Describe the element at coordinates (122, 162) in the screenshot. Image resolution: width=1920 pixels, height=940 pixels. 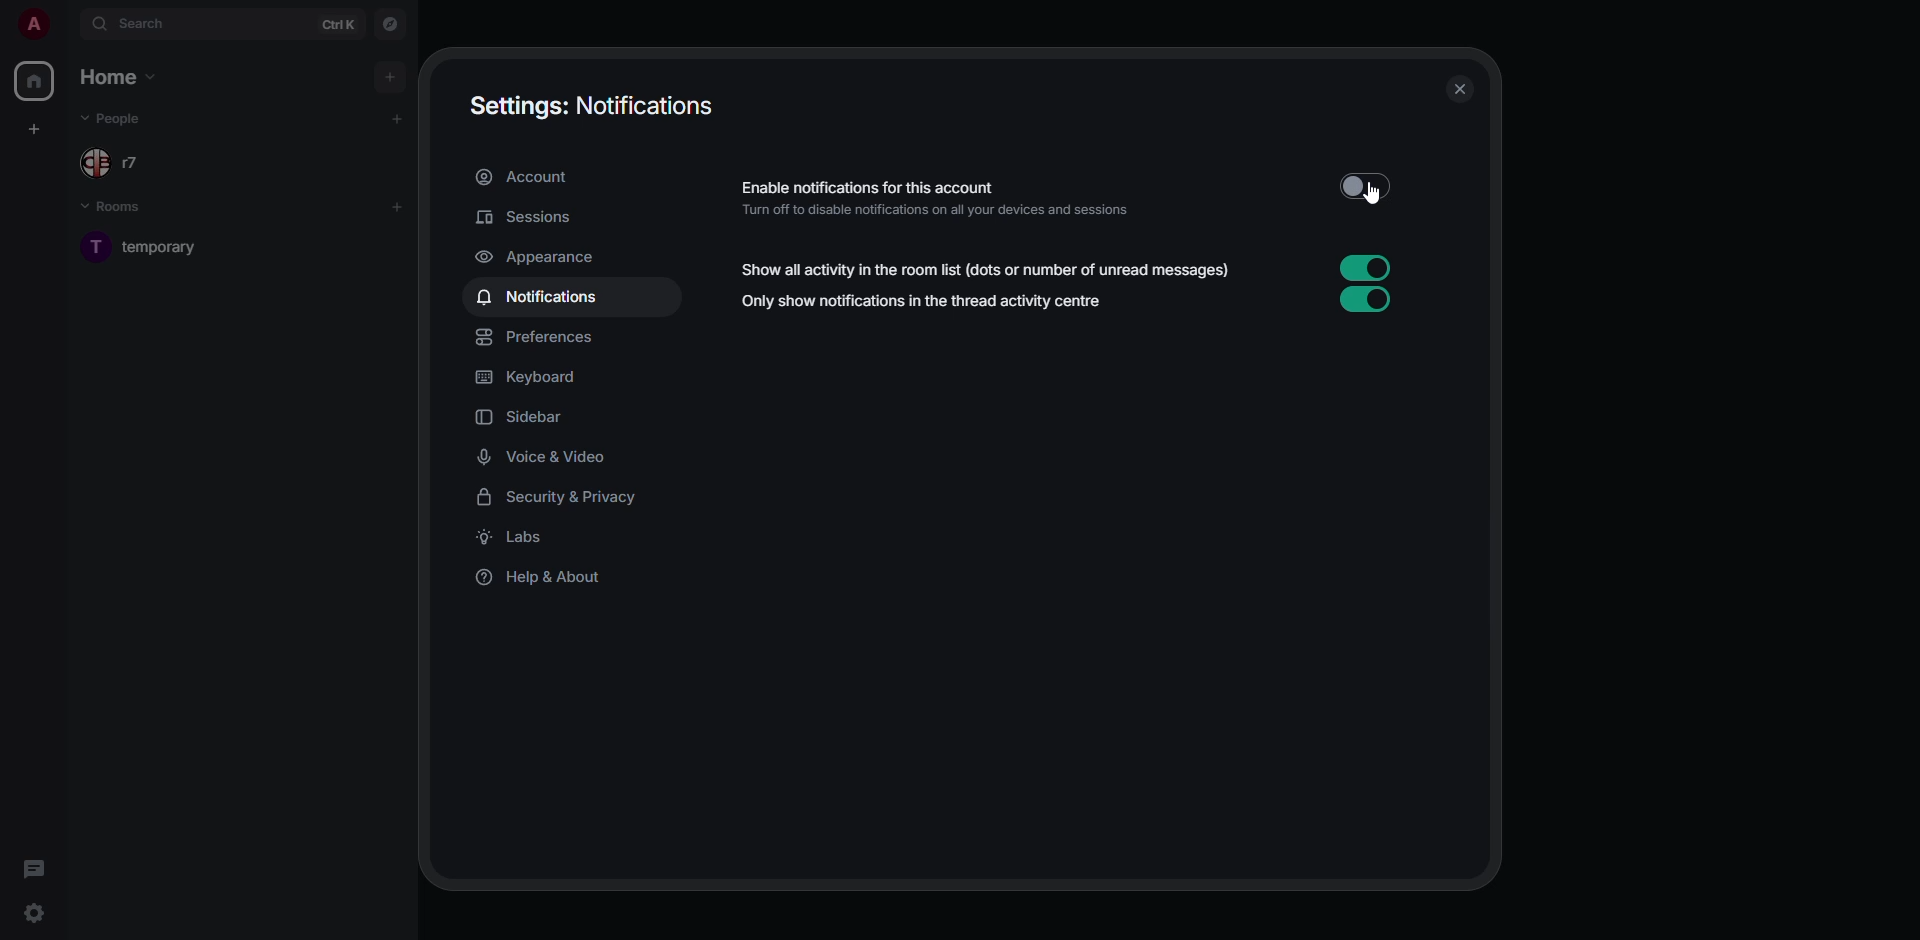
I see `people` at that location.